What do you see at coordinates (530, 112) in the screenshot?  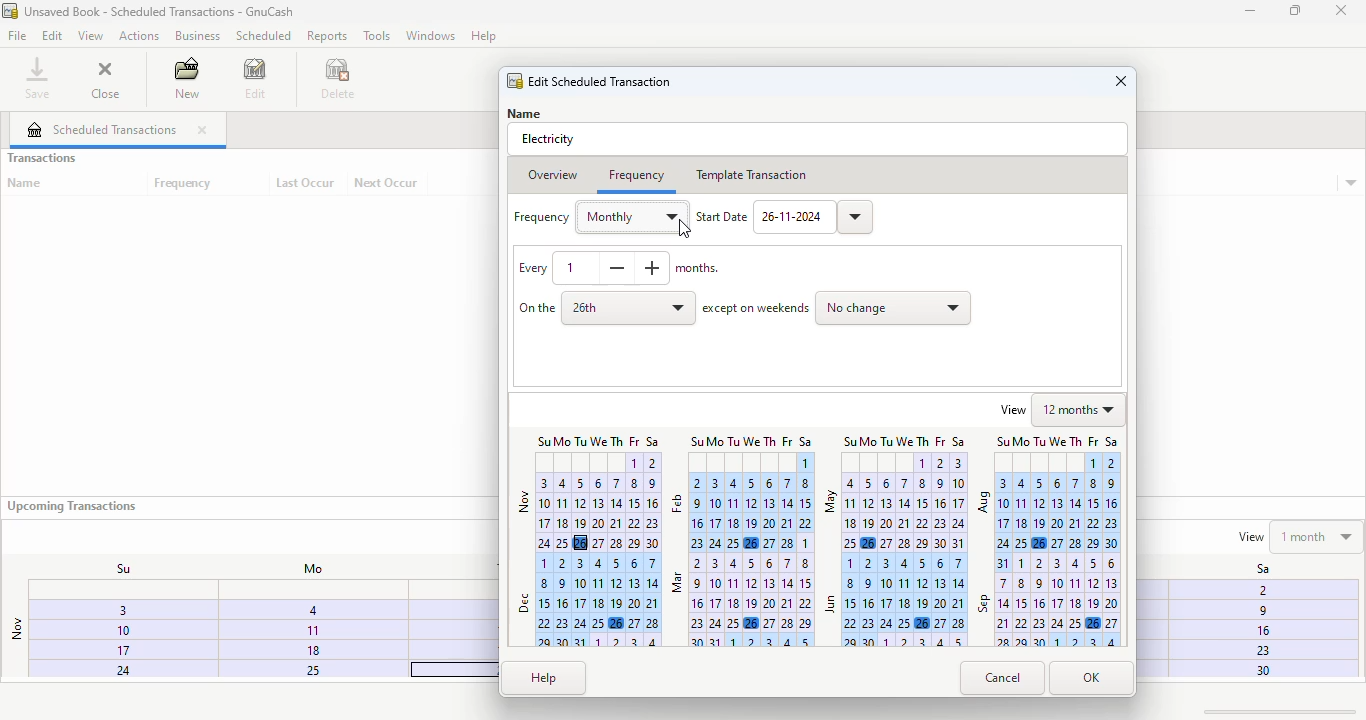 I see `Names` at bounding box center [530, 112].